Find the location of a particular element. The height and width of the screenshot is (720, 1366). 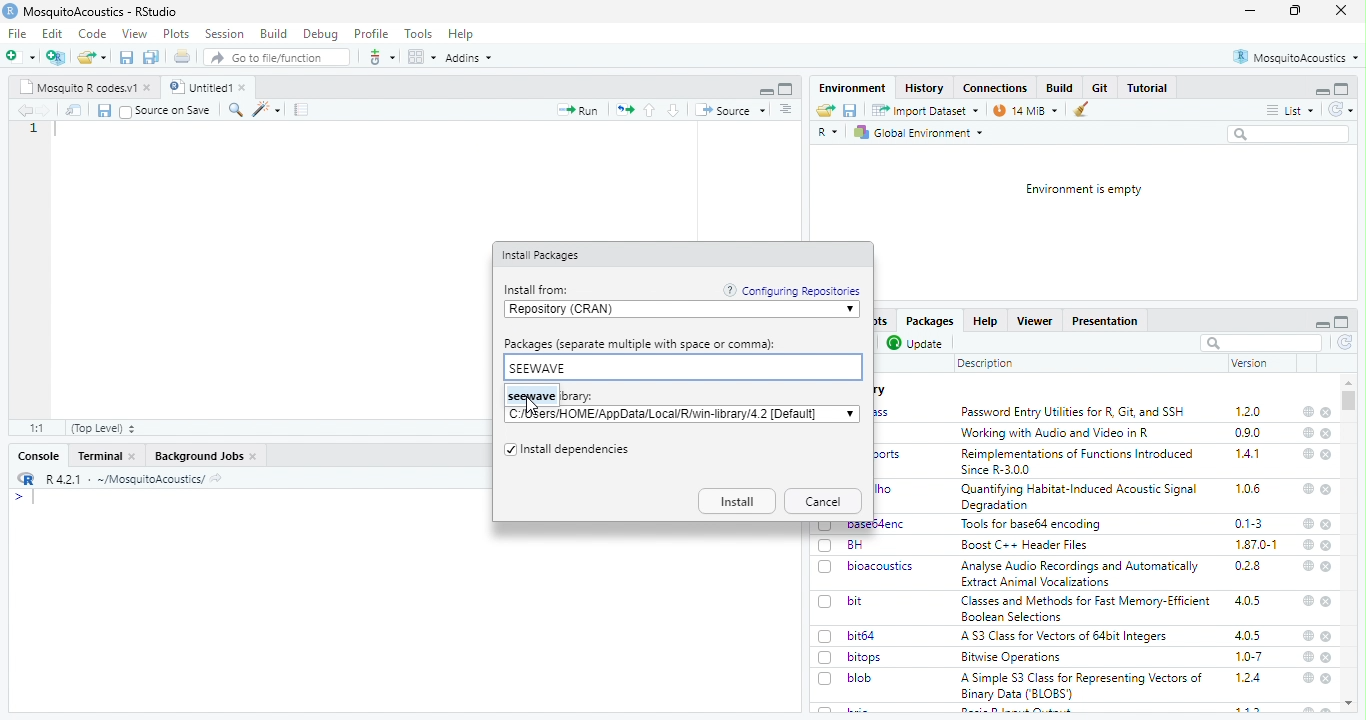

edit is located at coordinates (266, 110).